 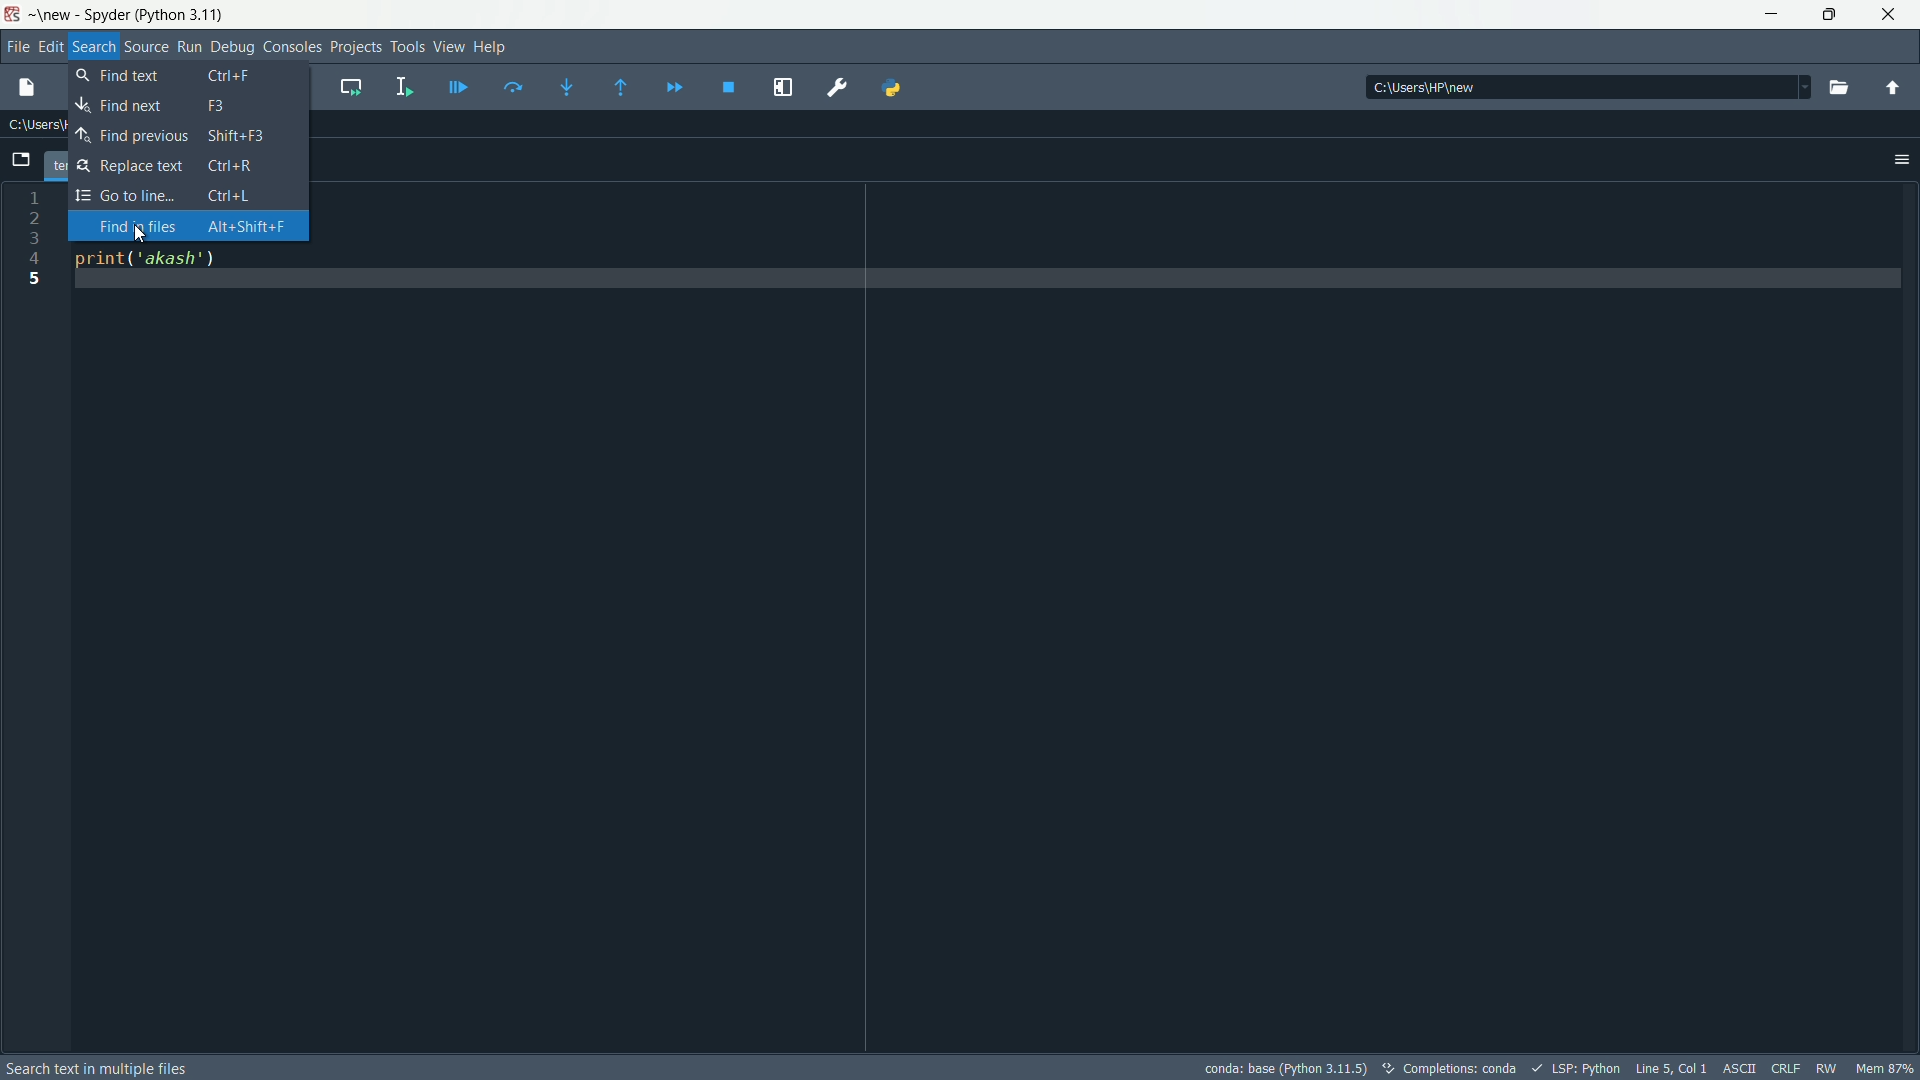 What do you see at coordinates (1891, 89) in the screenshot?
I see `parent directory` at bounding box center [1891, 89].